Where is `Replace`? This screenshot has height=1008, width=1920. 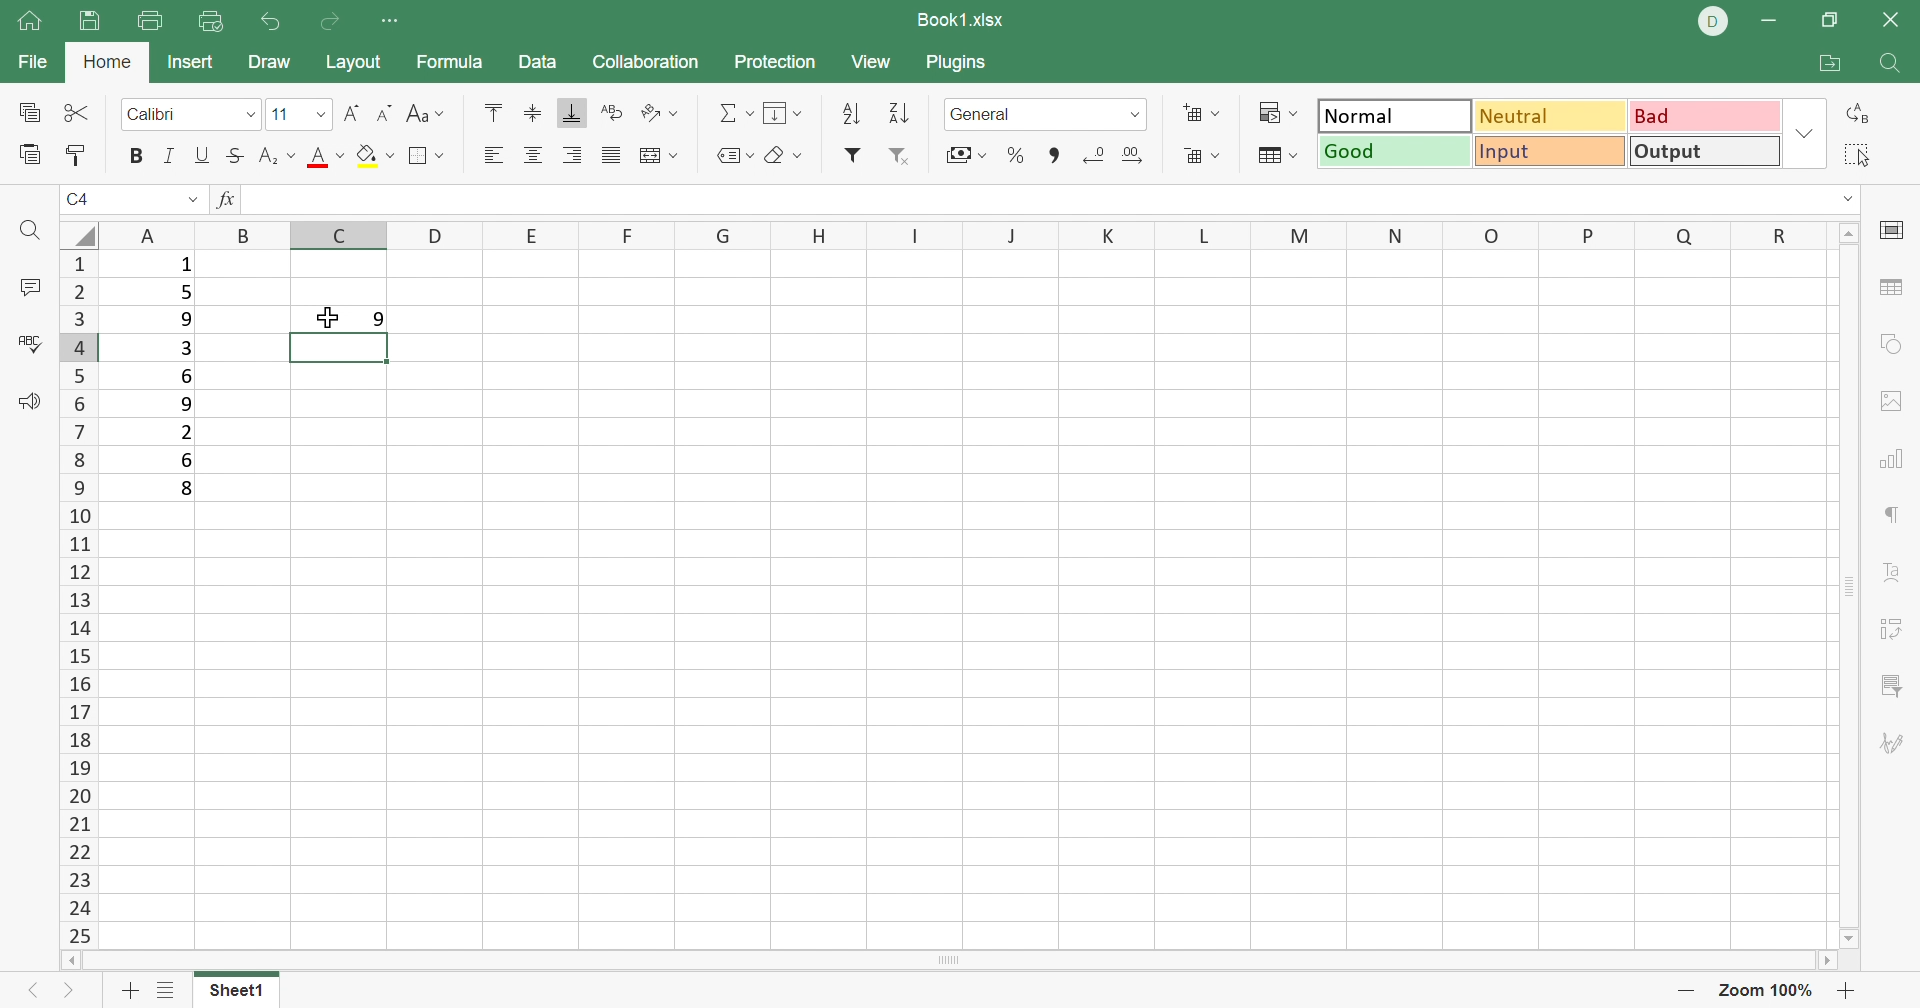 Replace is located at coordinates (1856, 115).